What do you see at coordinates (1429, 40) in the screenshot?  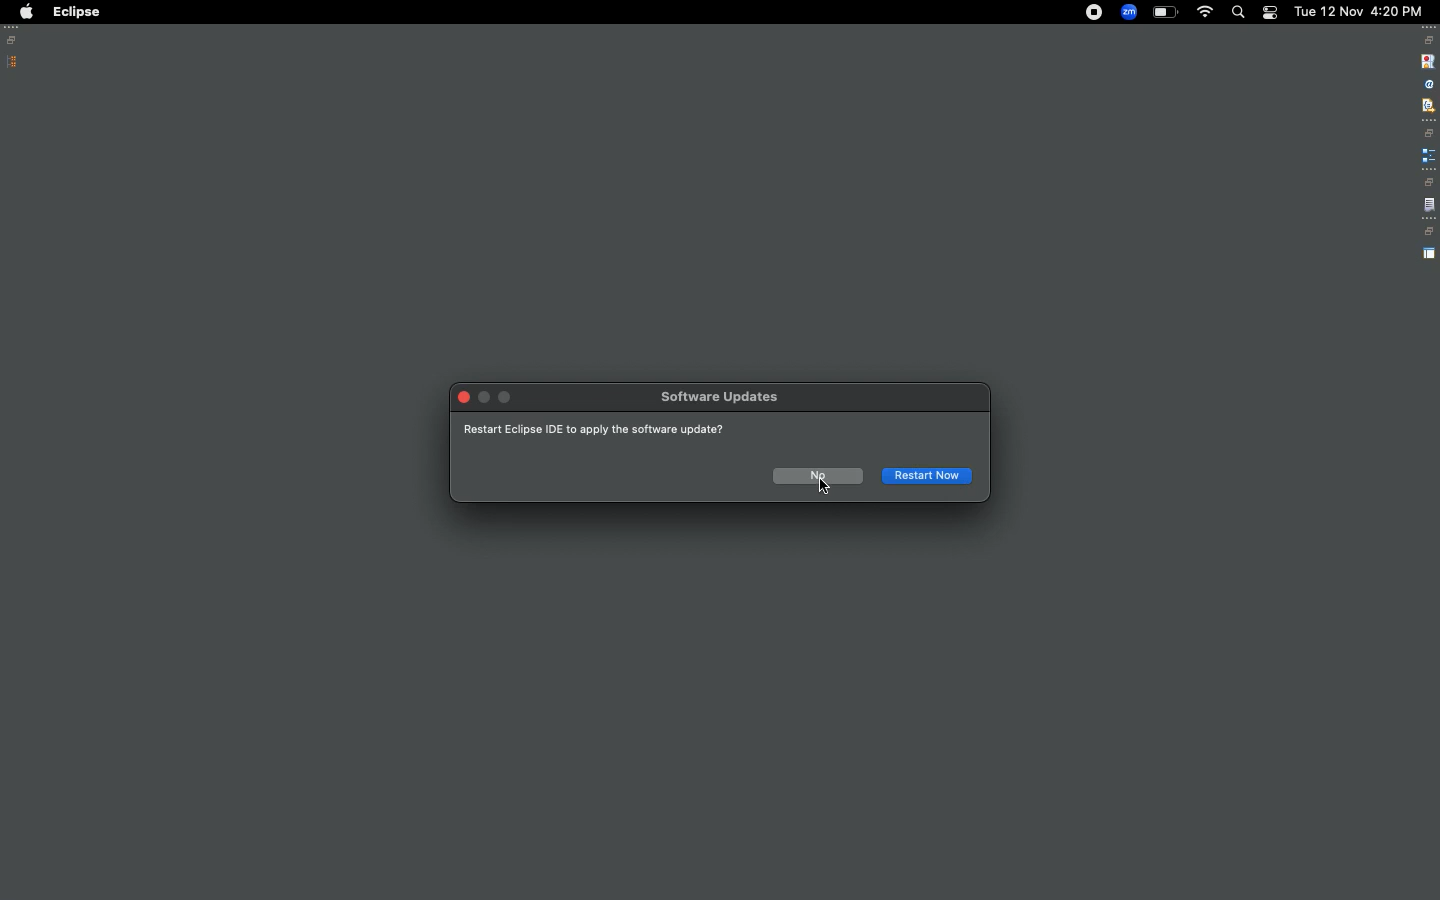 I see `restore` at bounding box center [1429, 40].